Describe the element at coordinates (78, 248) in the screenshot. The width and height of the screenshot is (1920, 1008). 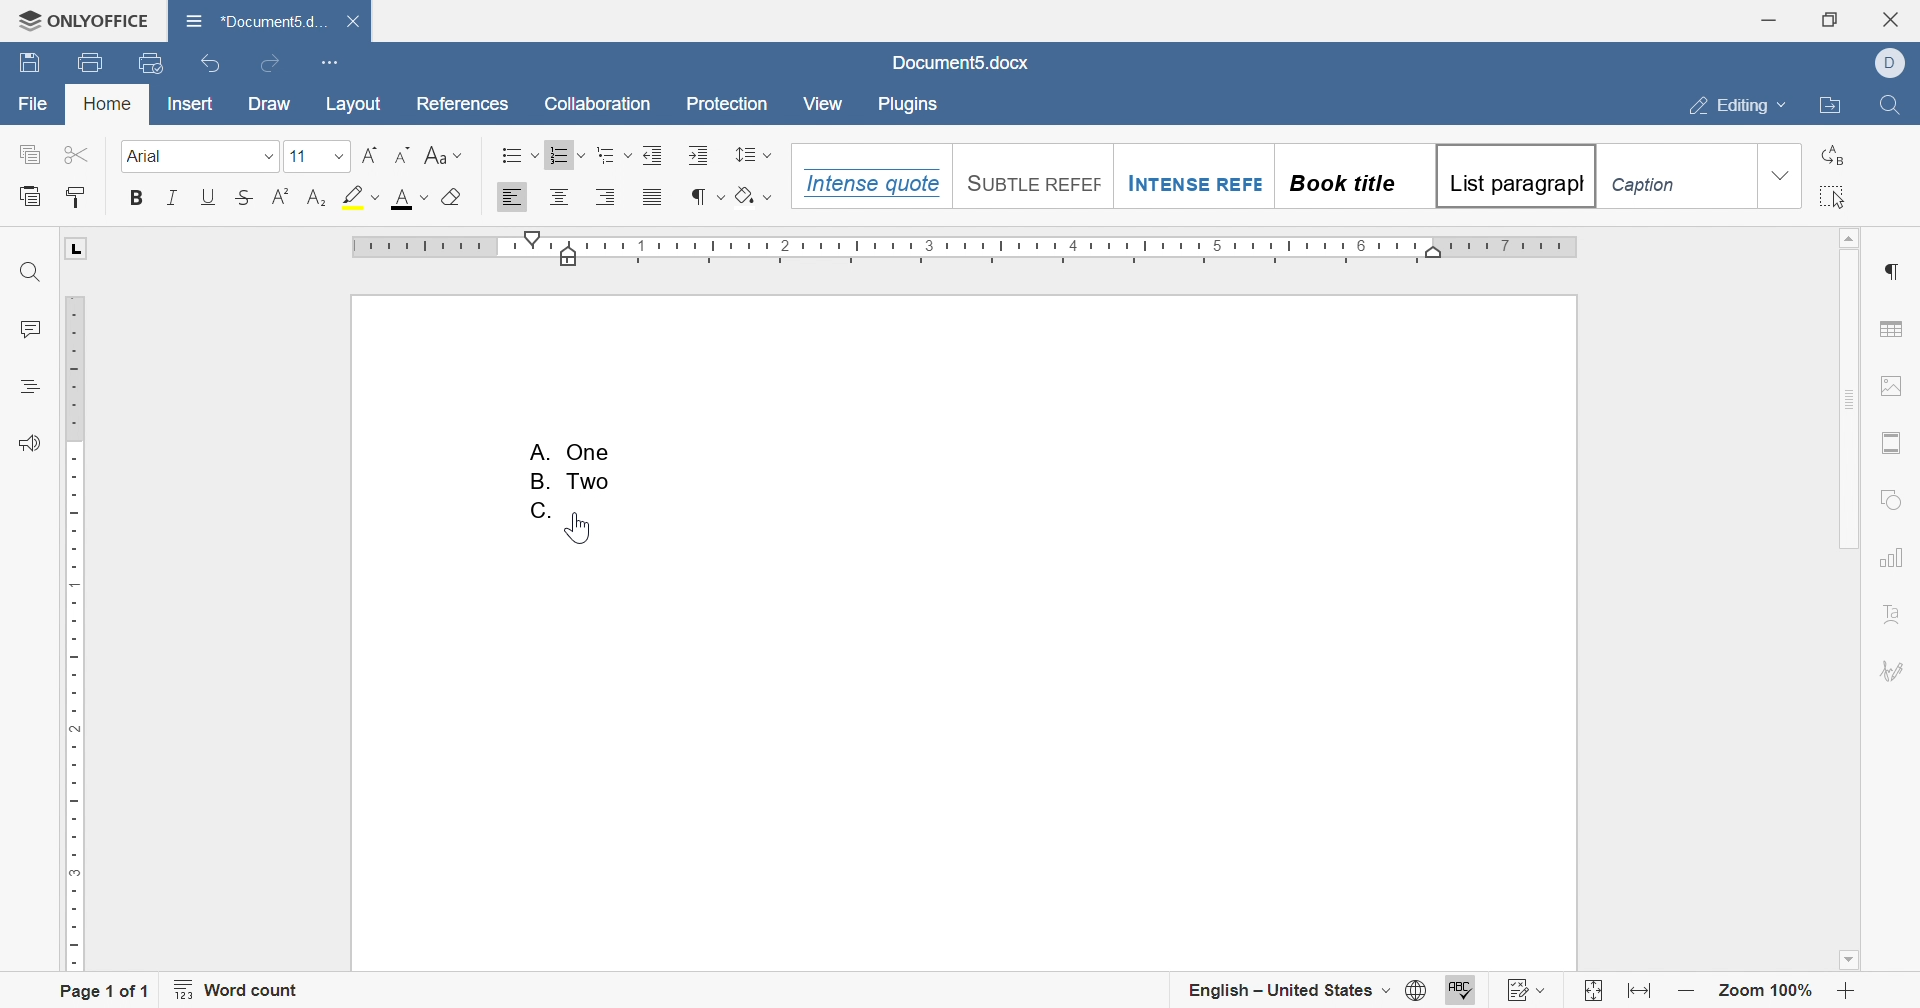
I see `L` at that location.